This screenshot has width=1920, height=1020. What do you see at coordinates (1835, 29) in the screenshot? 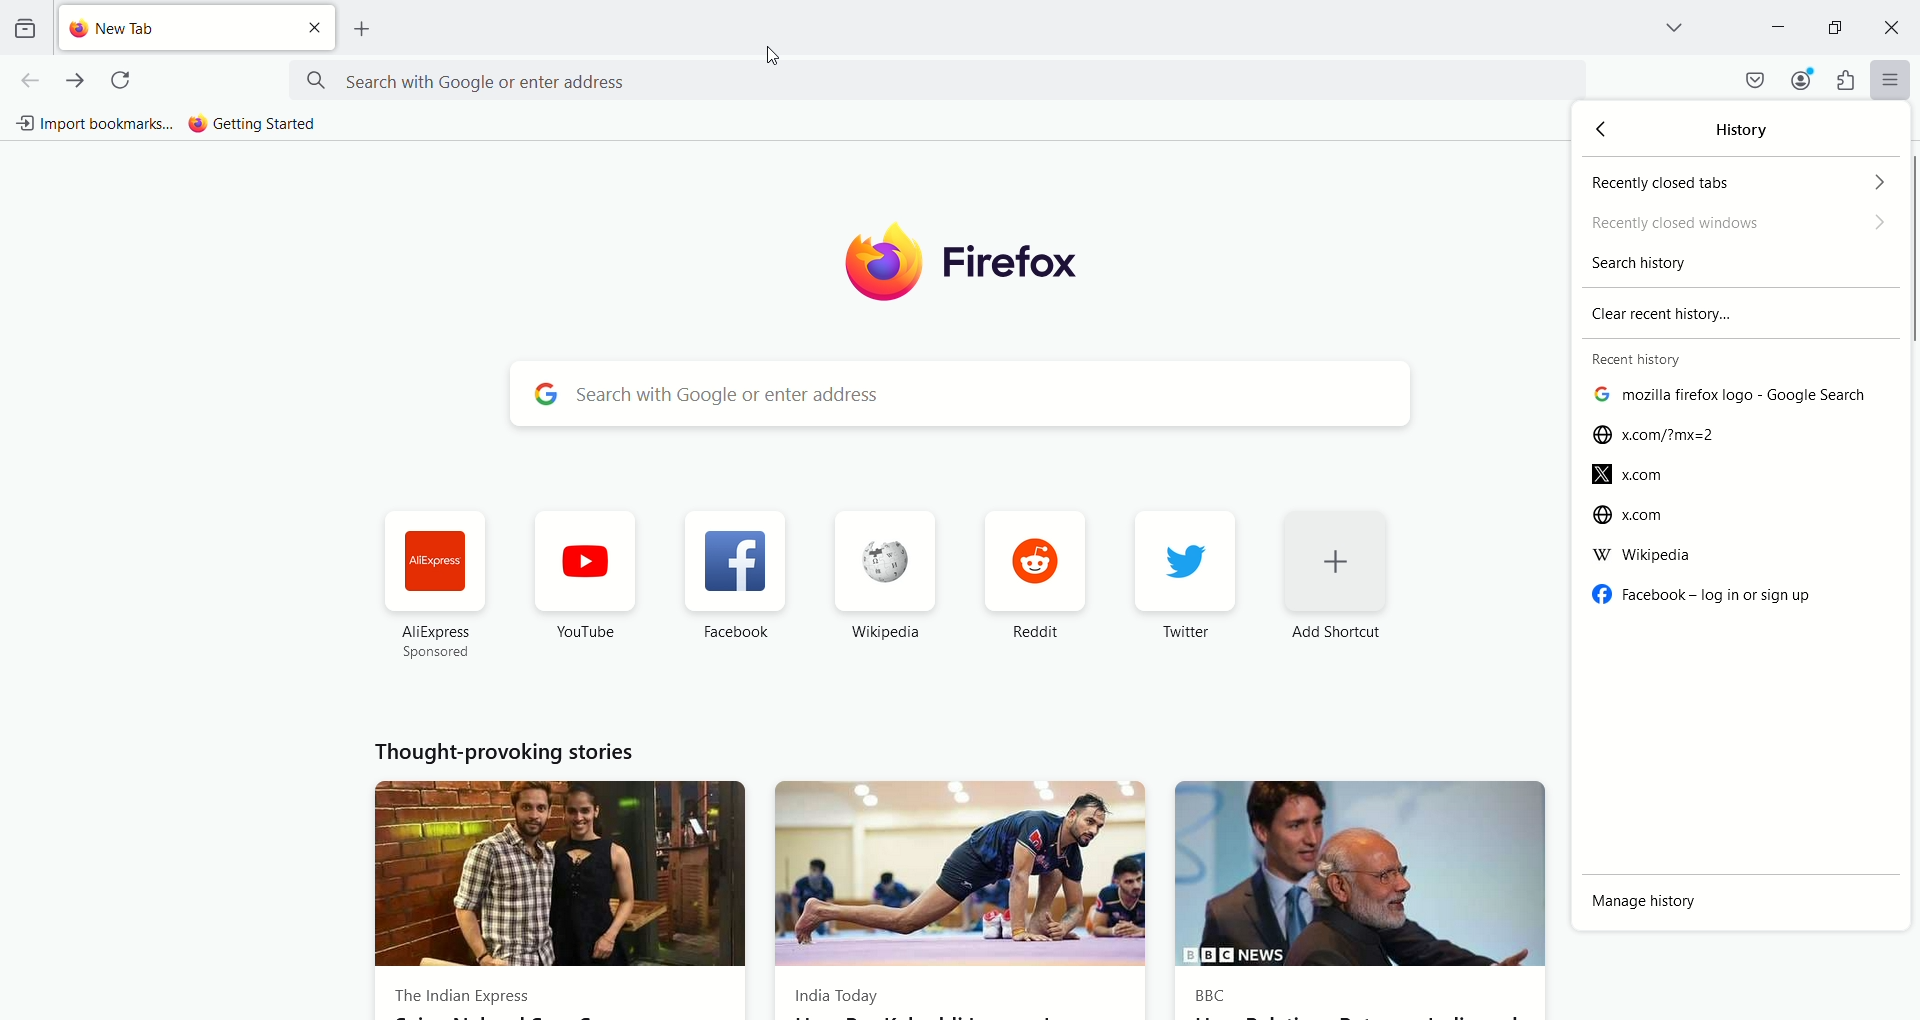
I see `maximize` at bounding box center [1835, 29].